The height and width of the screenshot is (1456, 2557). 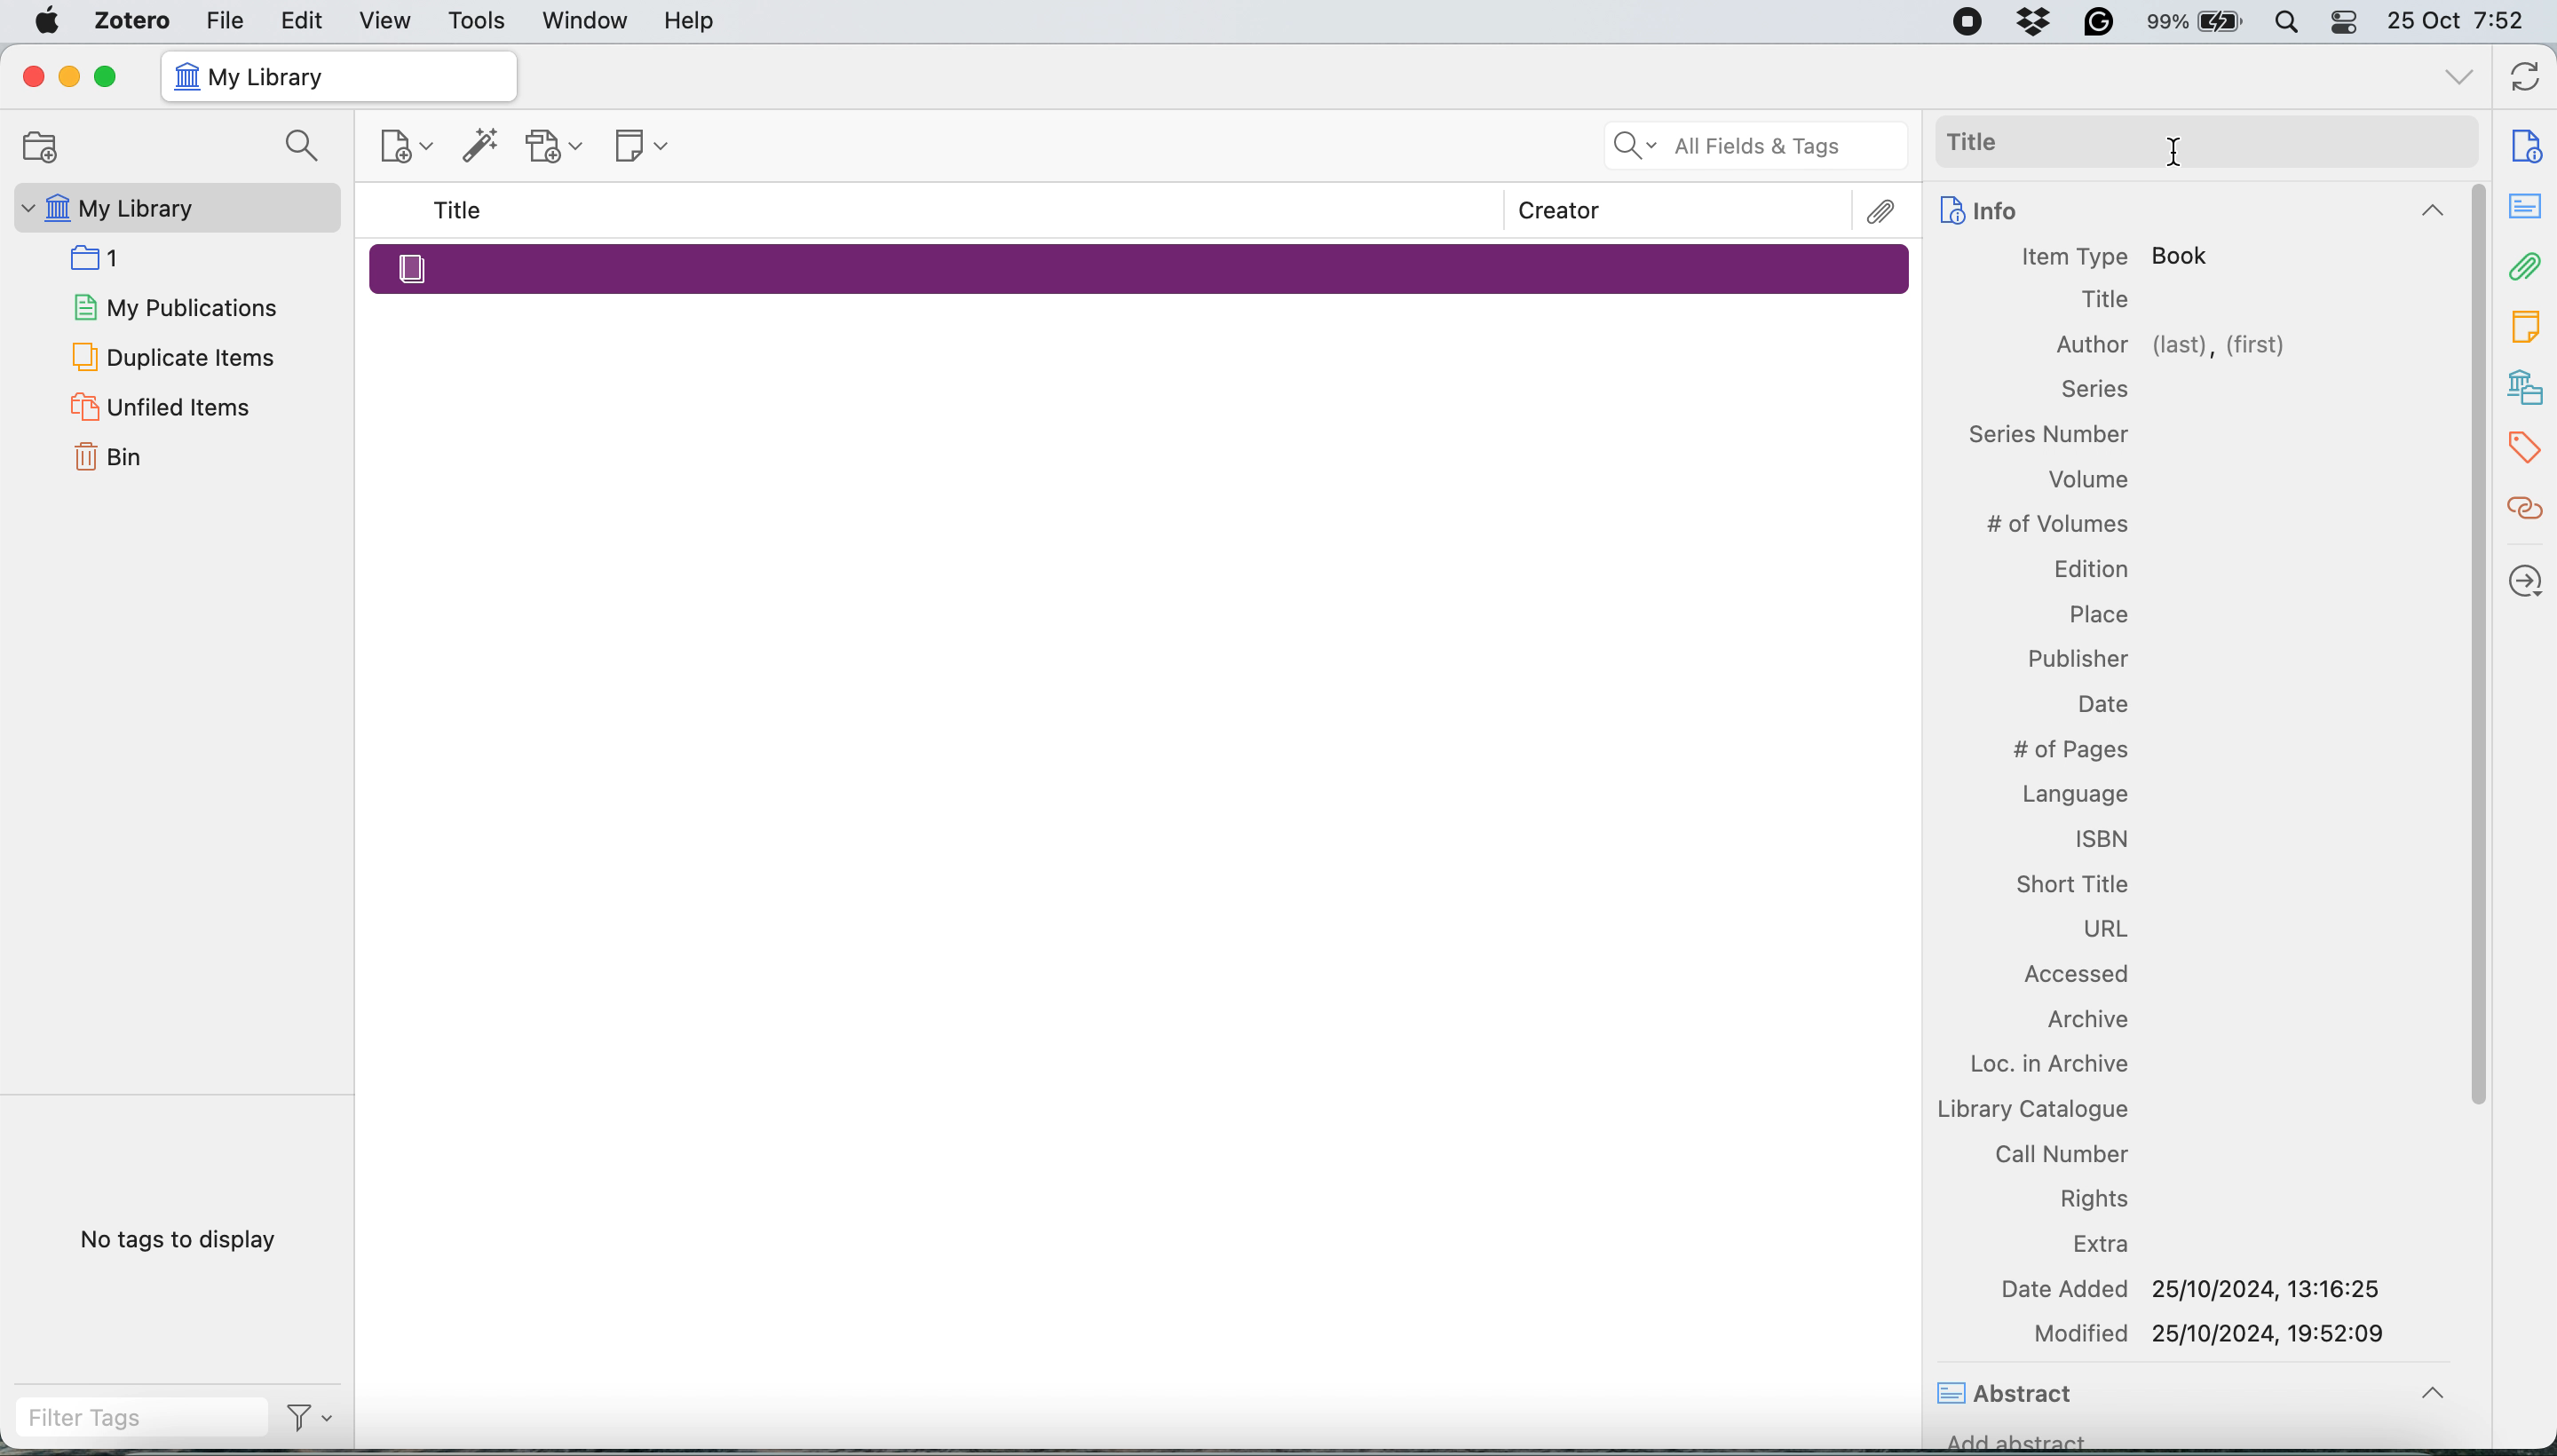 What do you see at coordinates (141, 1418) in the screenshot?
I see `Filter Tags` at bounding box center [141, 1418].